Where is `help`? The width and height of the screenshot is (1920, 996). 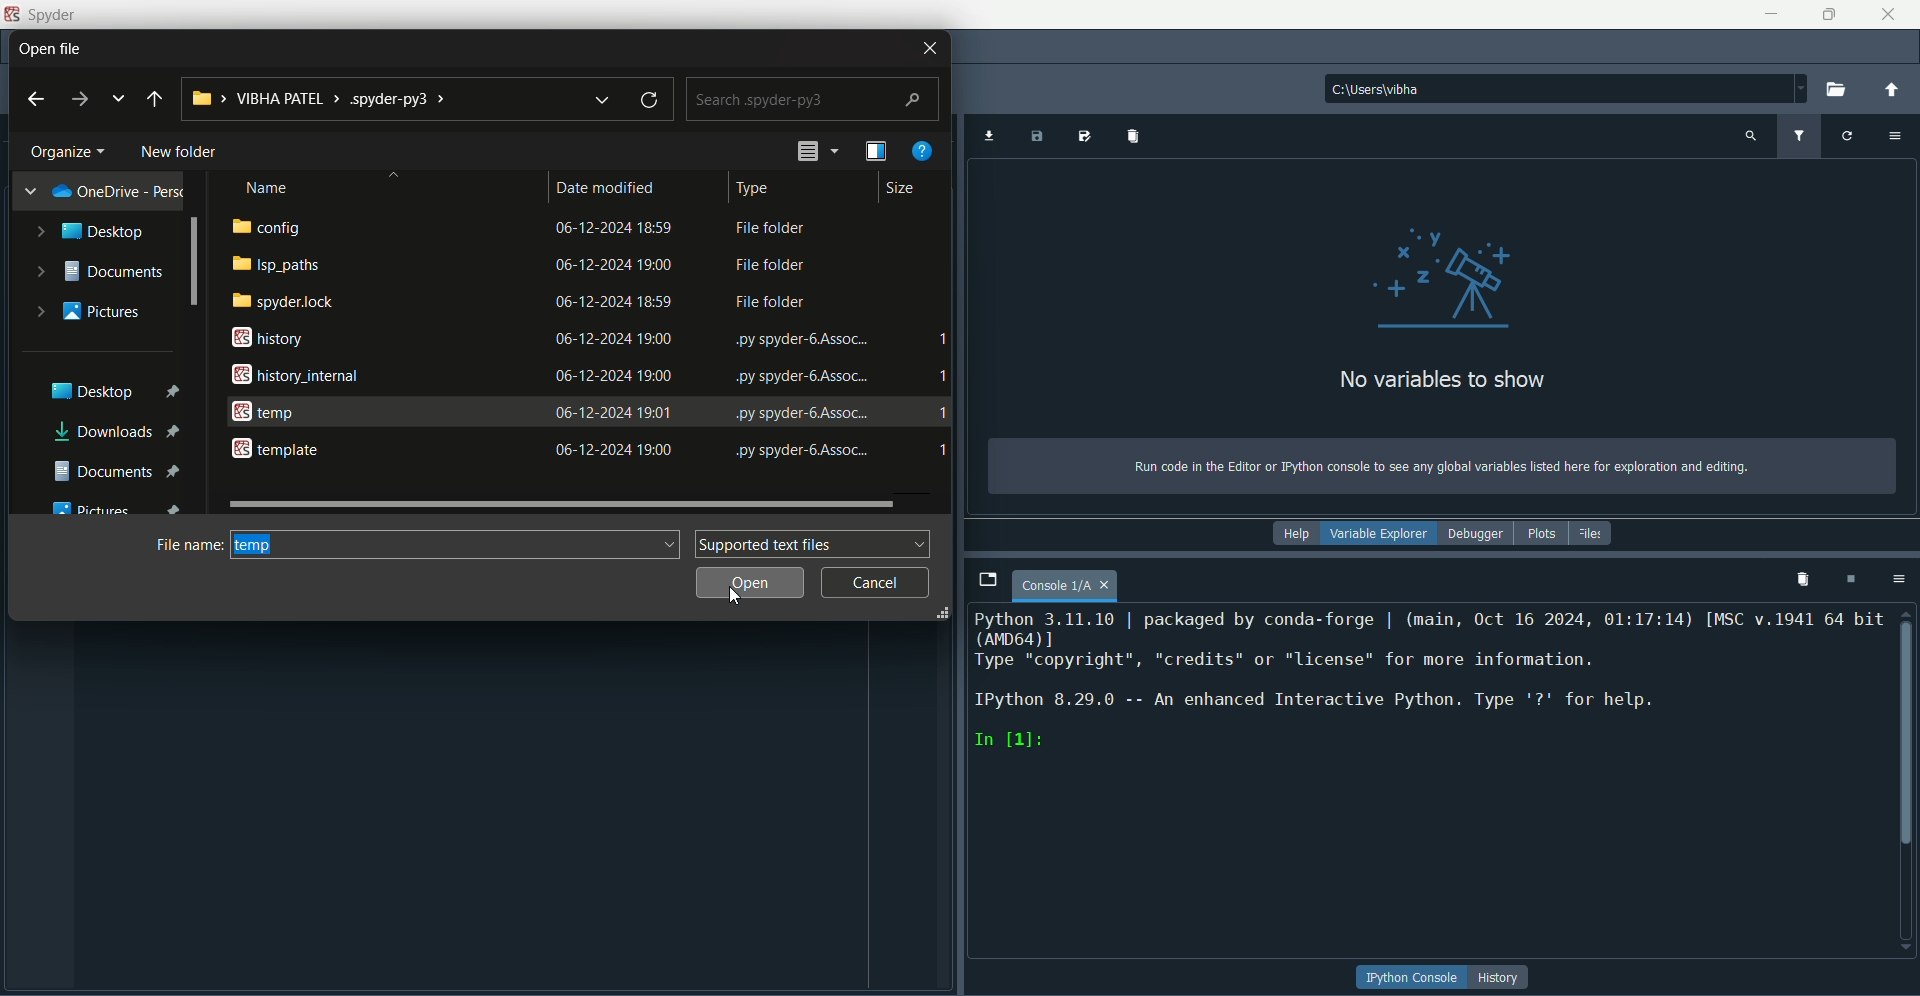 help is located at coordinates (1300, 535).